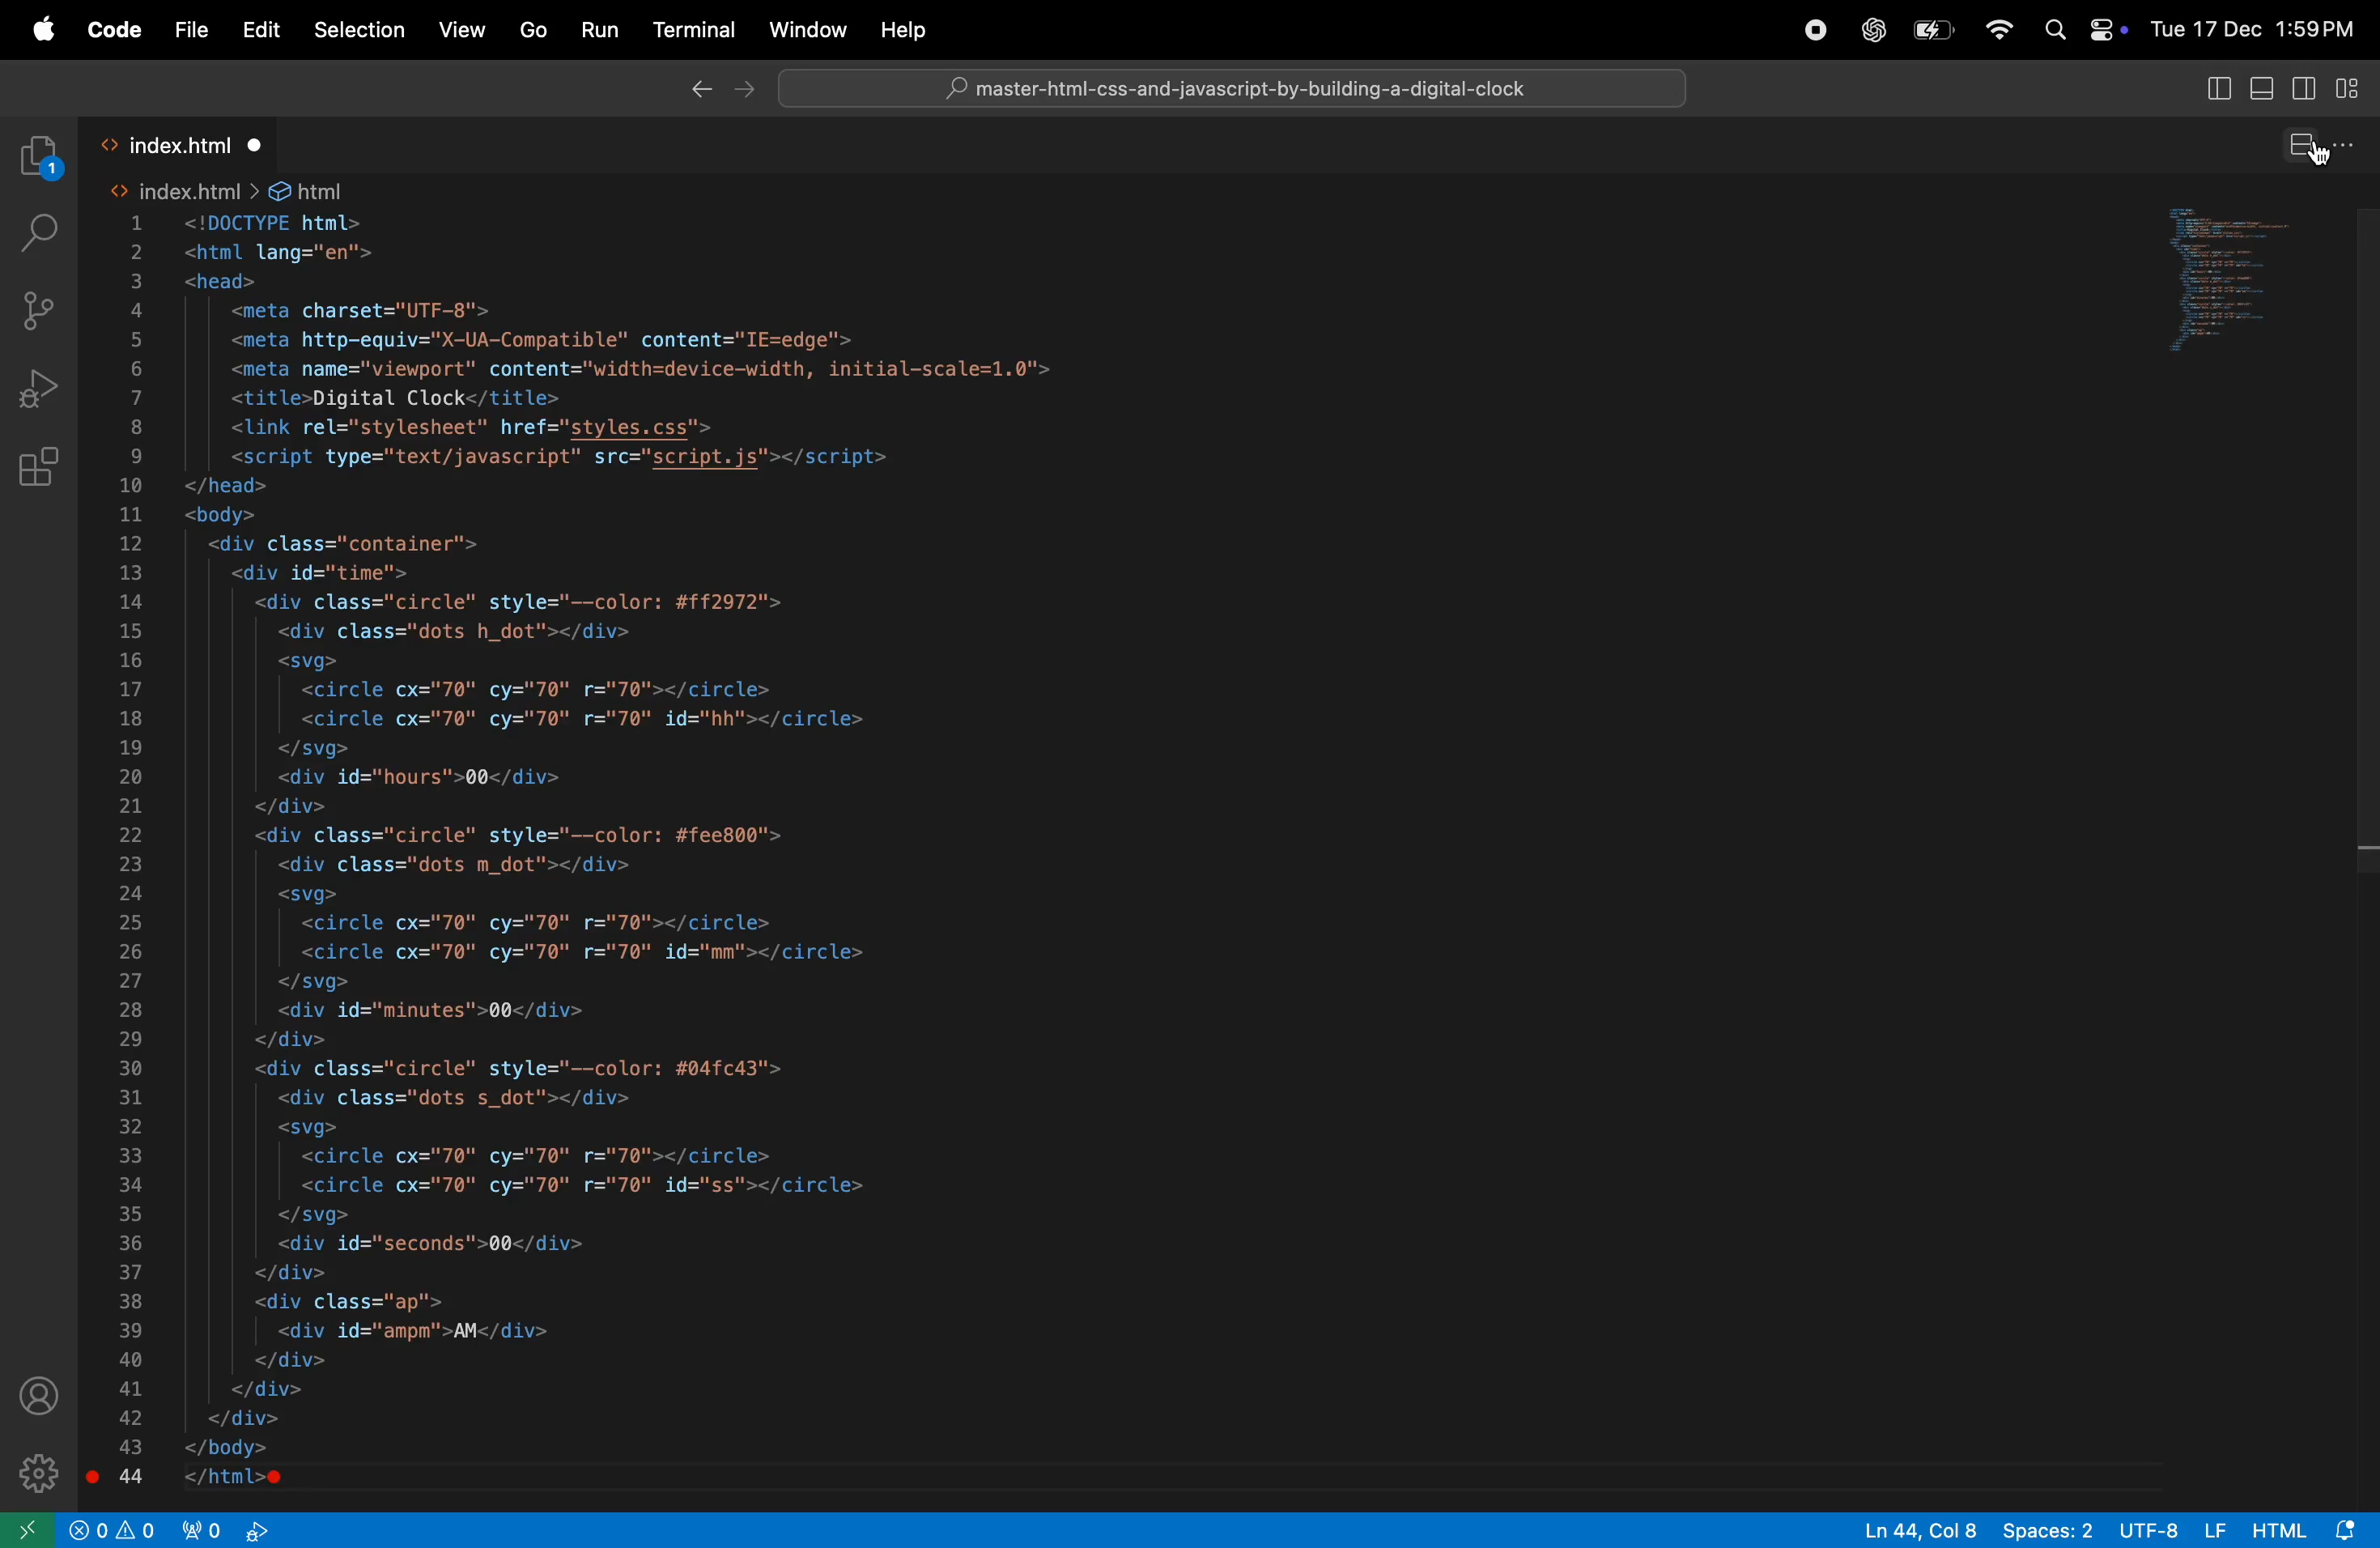 The image size is (2380, 1548). I want to click on toggle secondary panel, so click(2303, 92).